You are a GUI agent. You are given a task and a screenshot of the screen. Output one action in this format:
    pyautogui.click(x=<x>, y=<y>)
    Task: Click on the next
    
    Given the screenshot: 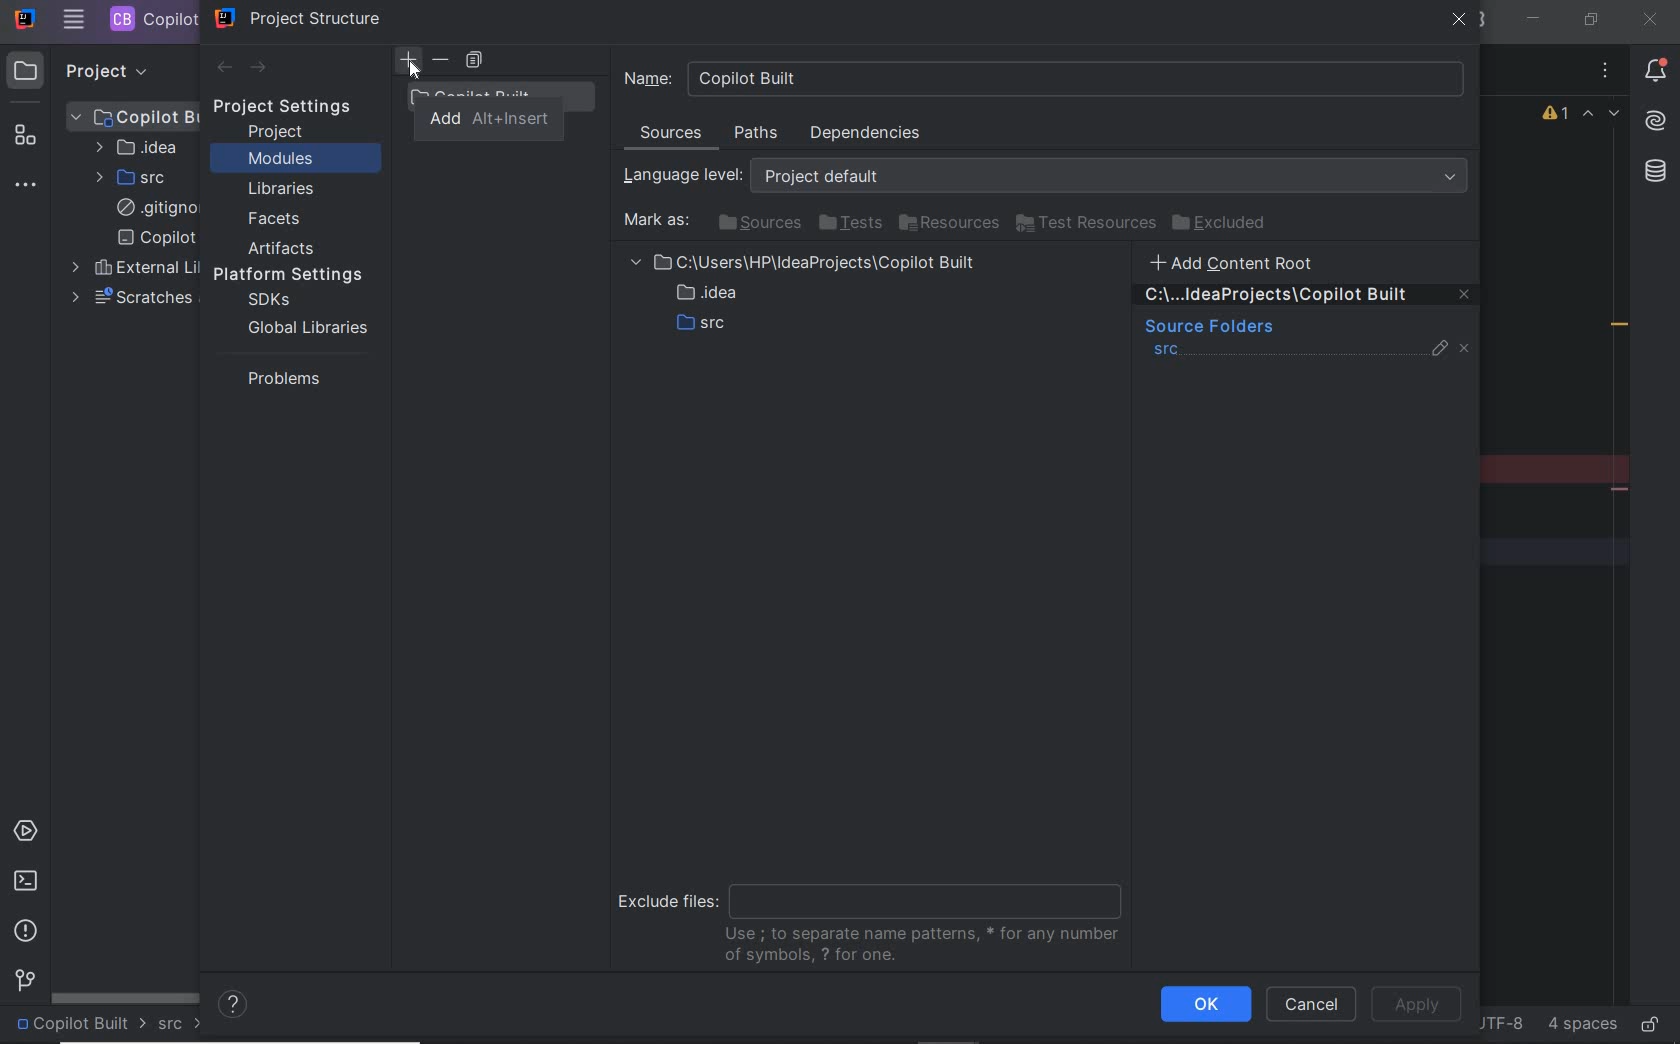 What is the action you would take?
    pyautogui.click(x=260, y=69)
    